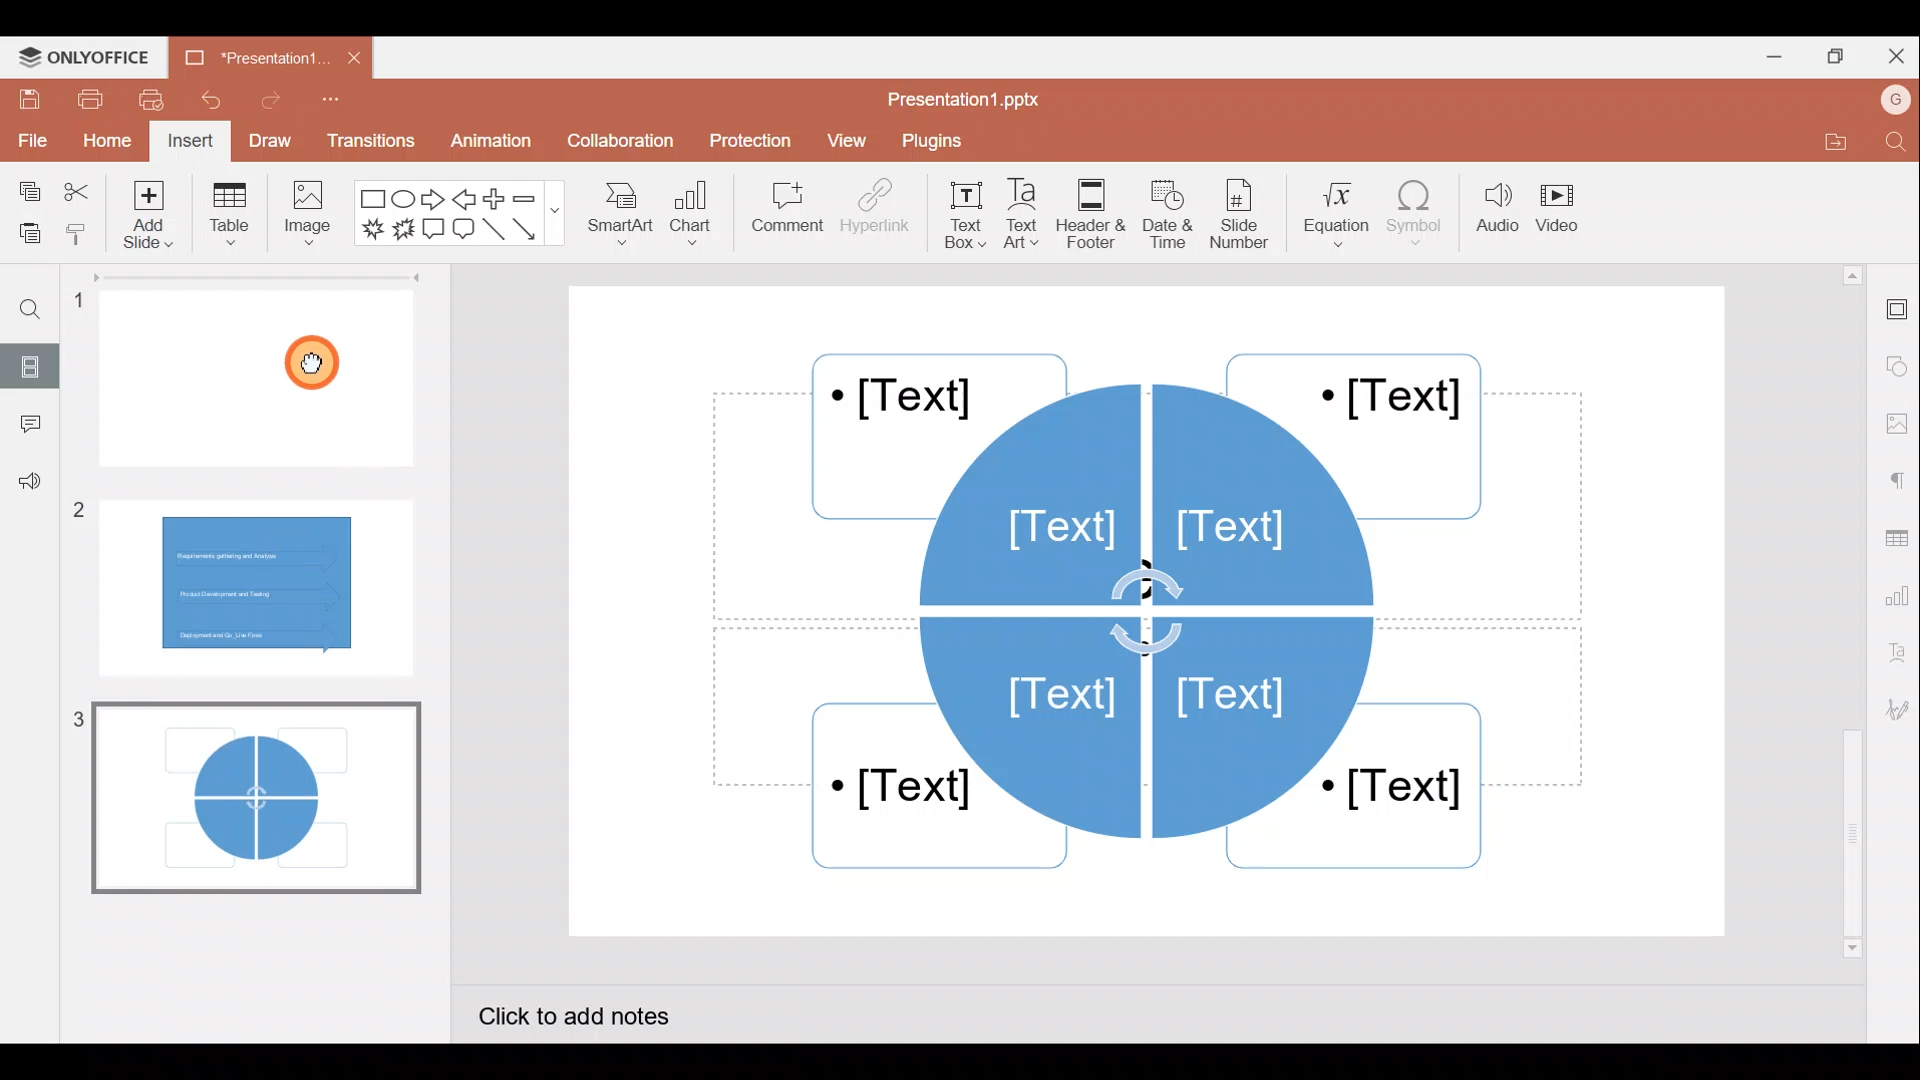 This screenshot has width=1920, height=1080. Describe the element at coordinates (846, 143) in the screenshot. I see `View` at that location.